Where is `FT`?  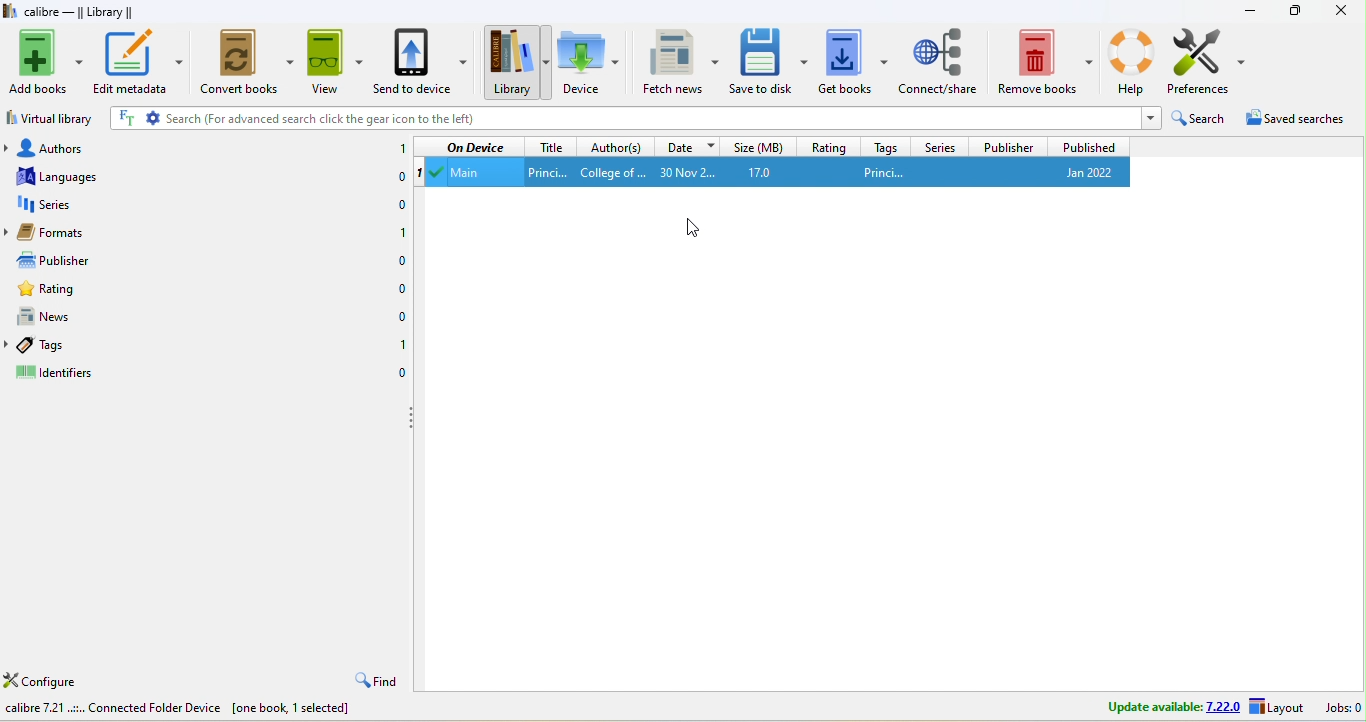
FT is located at coordinates (125, 118).